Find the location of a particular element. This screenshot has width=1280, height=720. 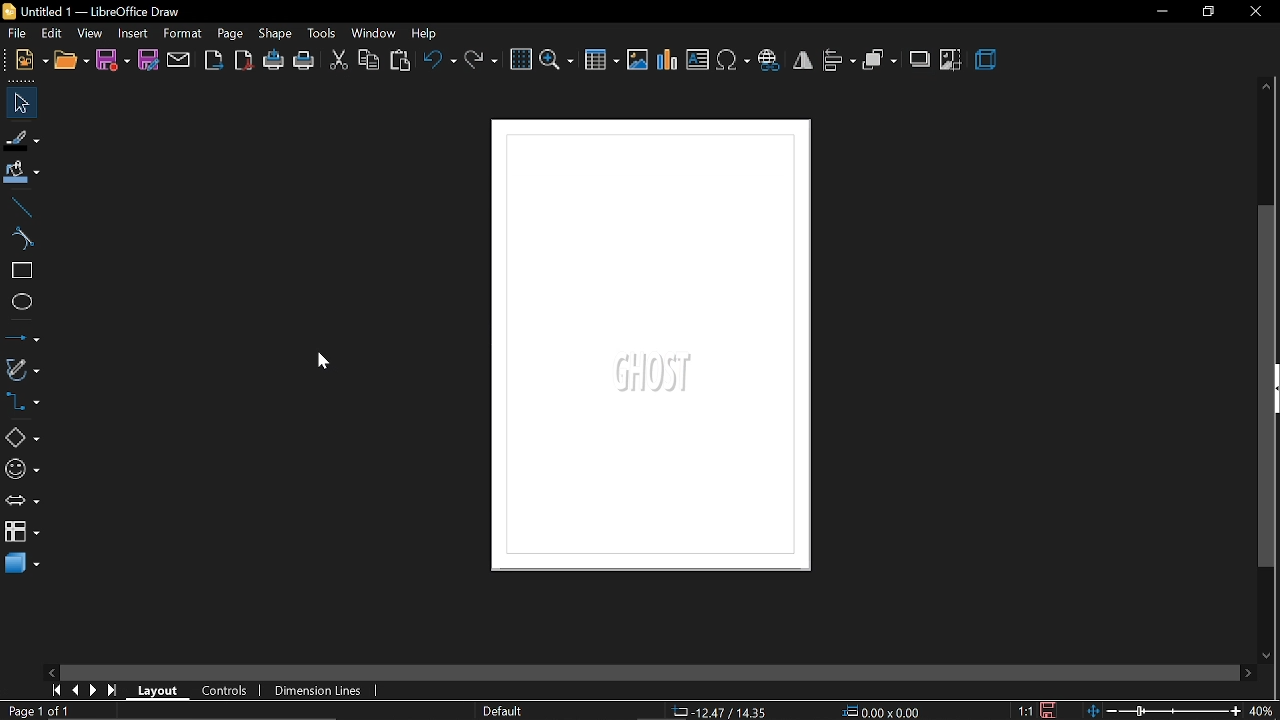

lines and arrow is located at coordinates (22, 337).